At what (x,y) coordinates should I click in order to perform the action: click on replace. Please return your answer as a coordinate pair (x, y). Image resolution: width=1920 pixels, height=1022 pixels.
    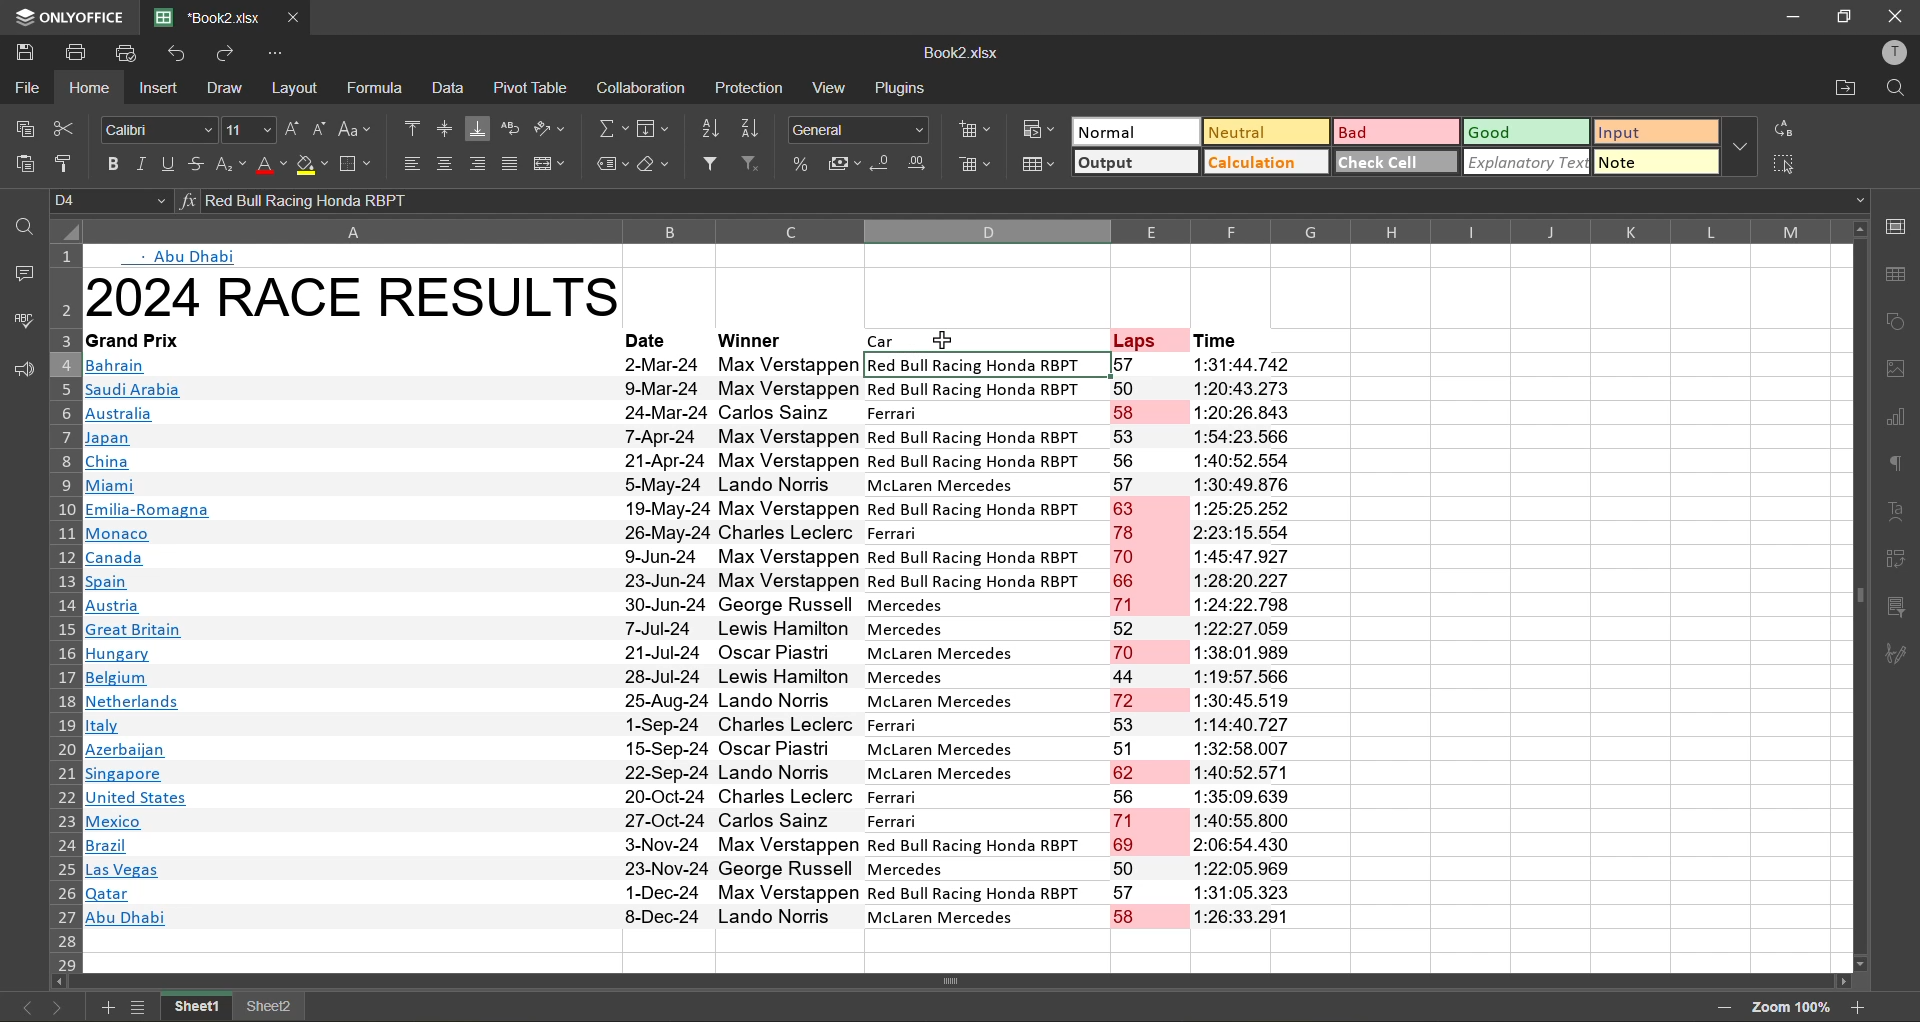
    Looking at the image, I should click on (1789, 128).